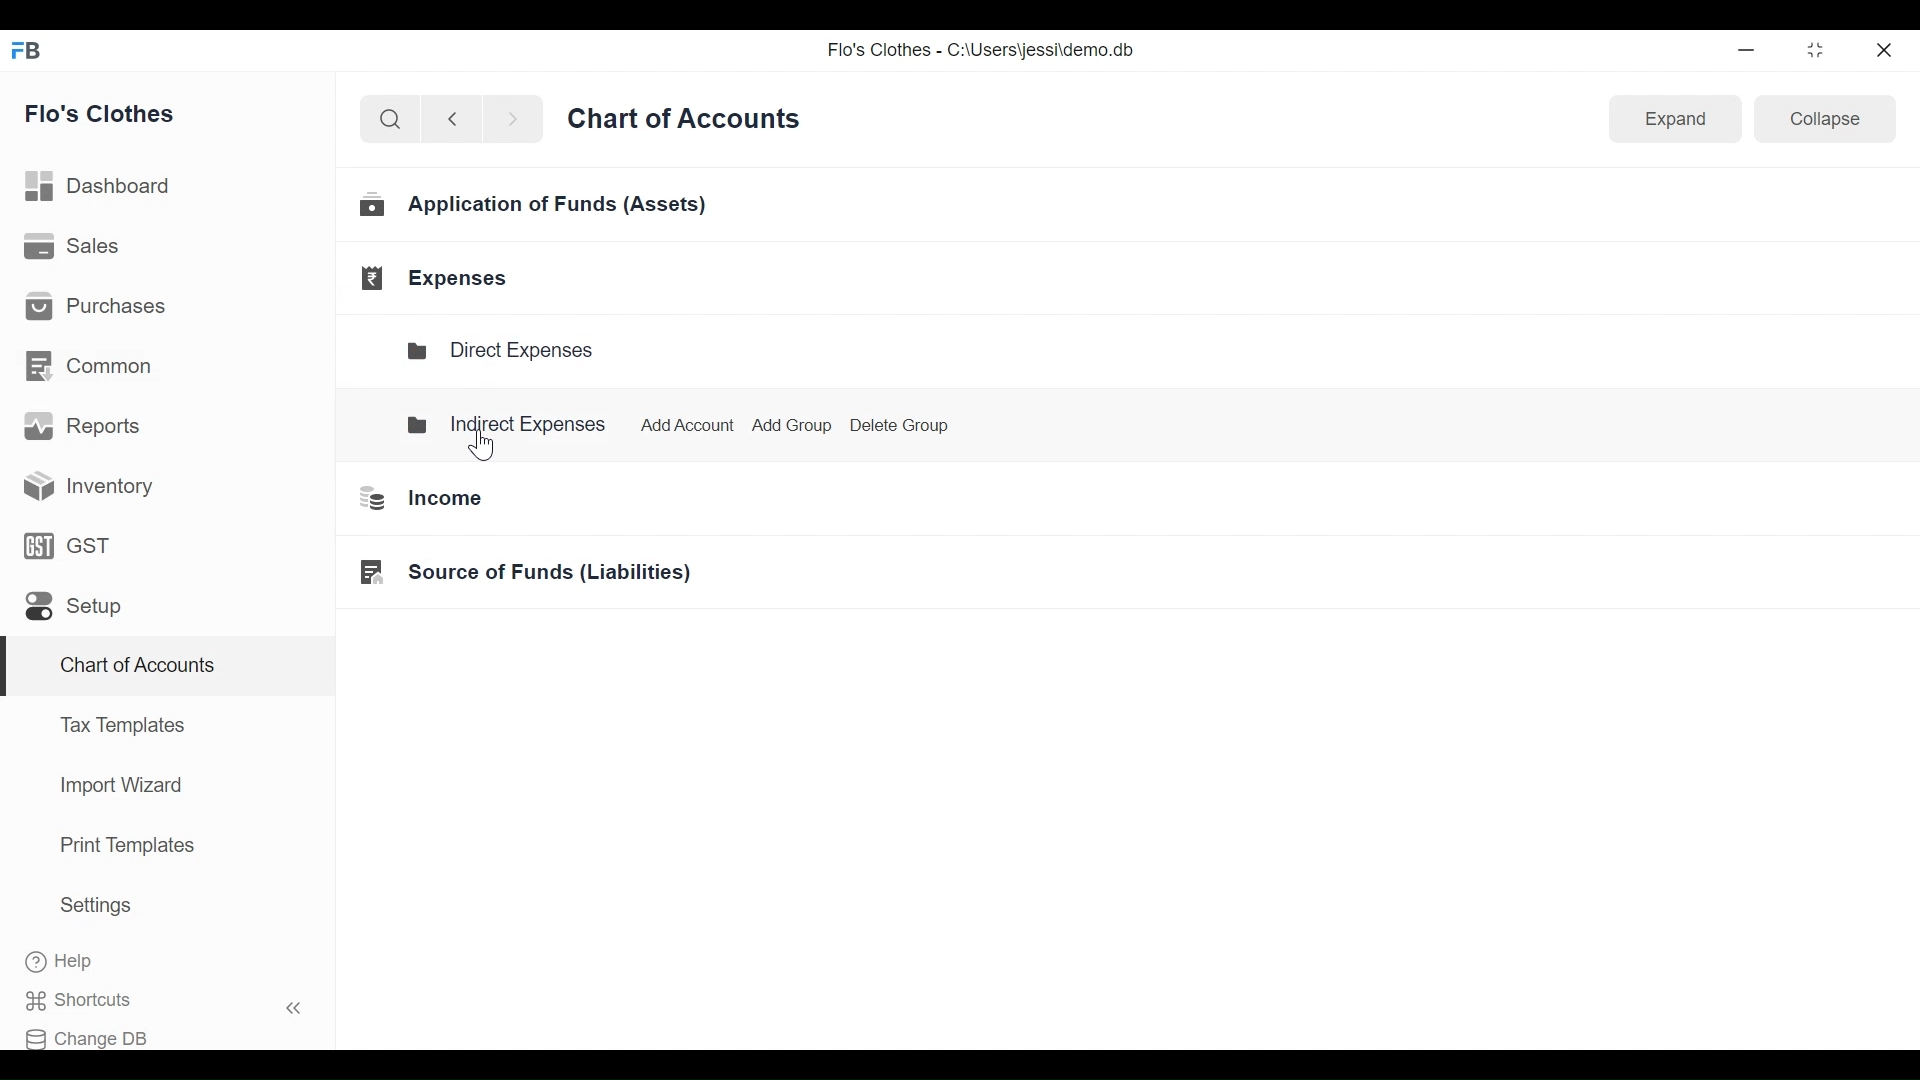 The width and height of the screenshot is (1920, 1080). I want to click on Income, so click(413, 498).